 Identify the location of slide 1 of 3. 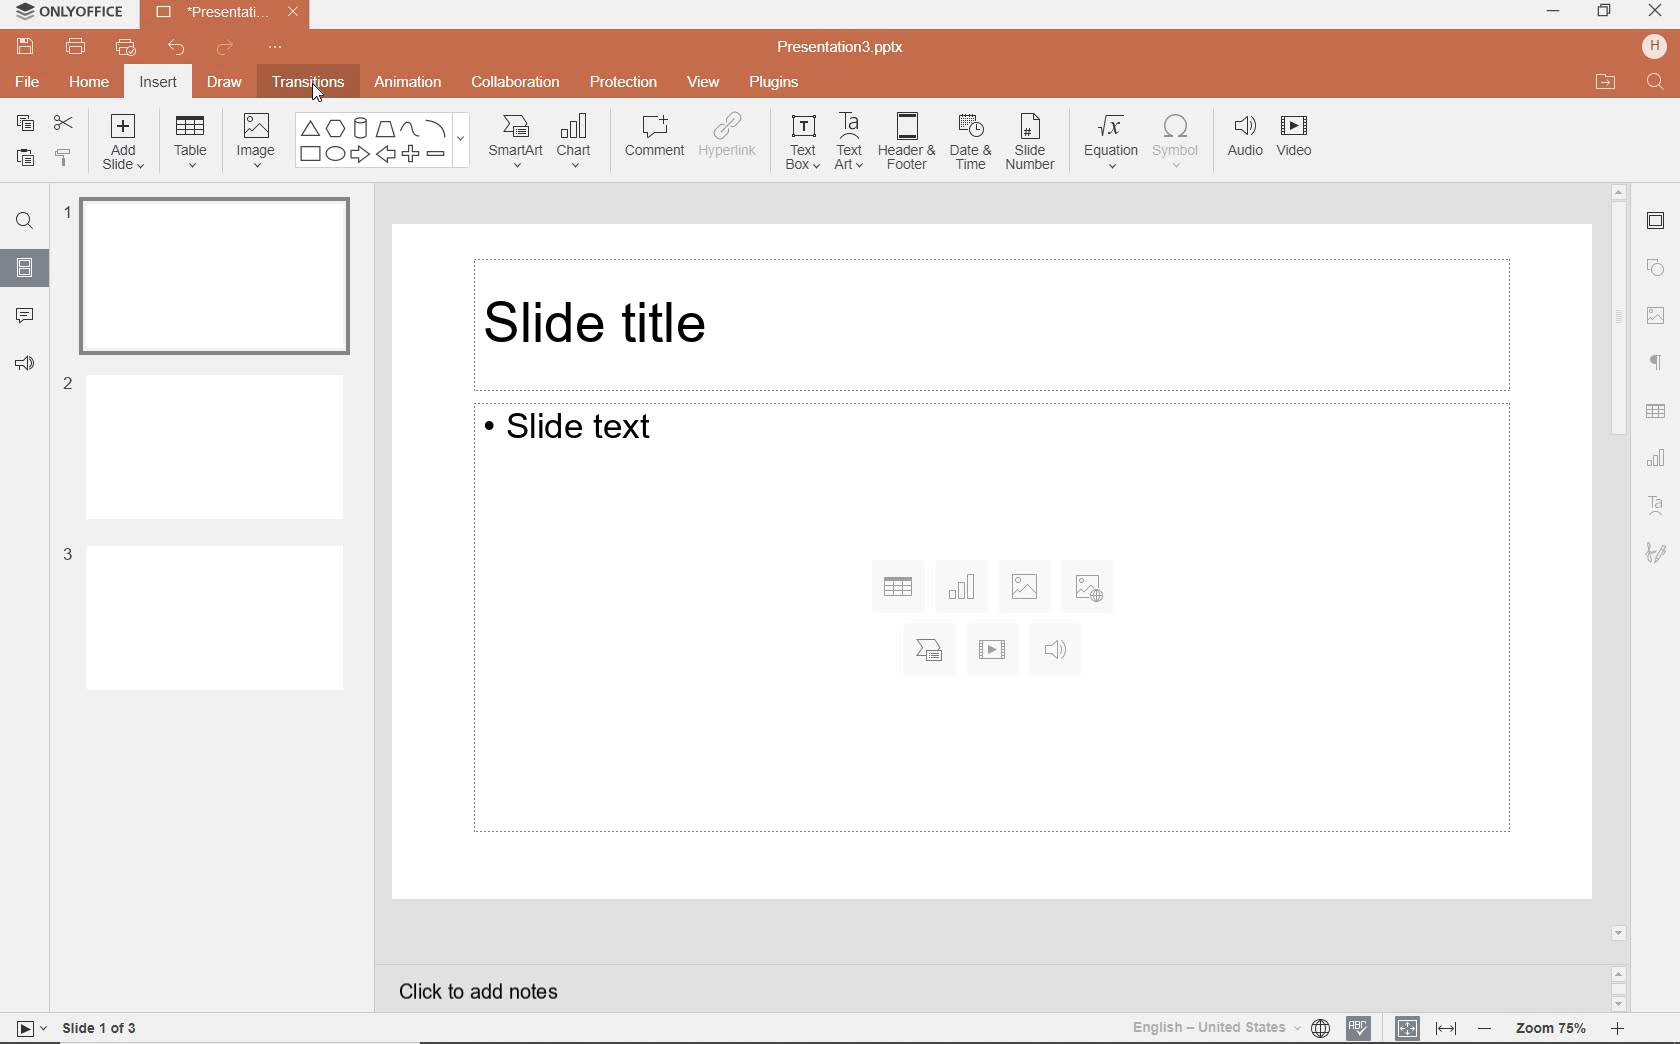
(73, 1028).